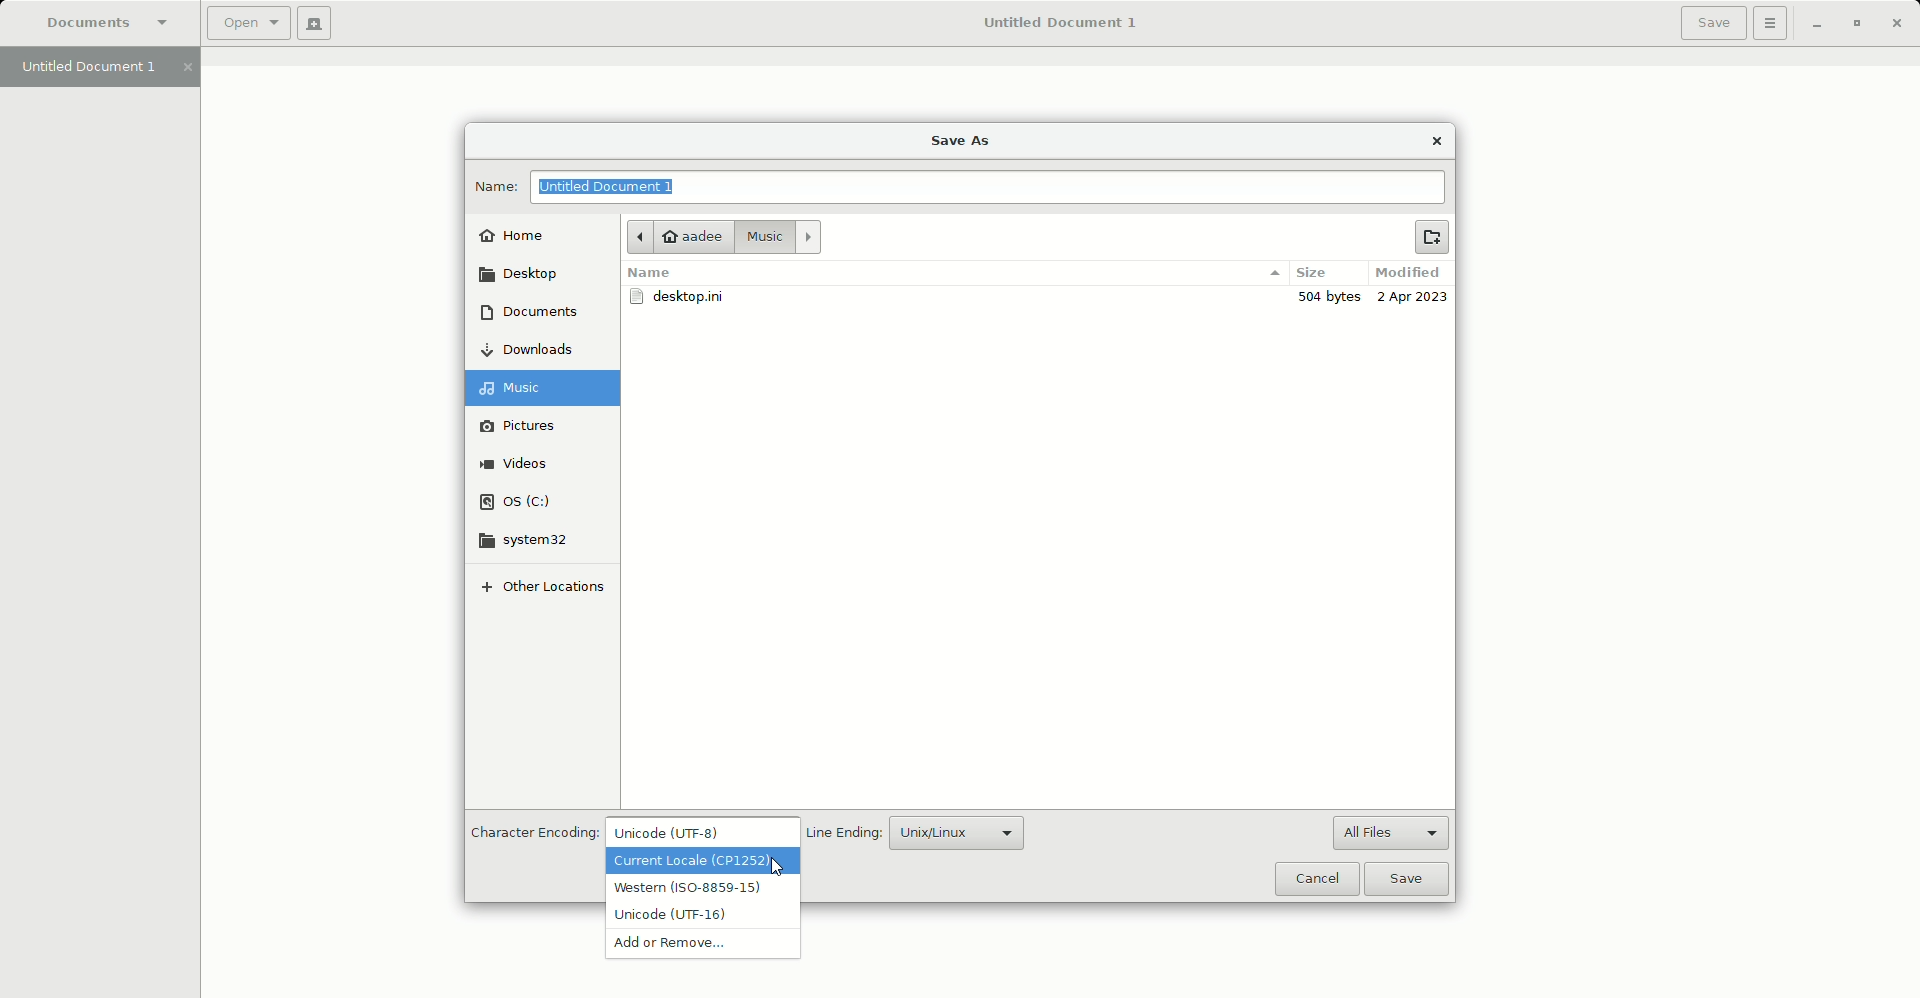 The image size is (1920, 998). Describe the element at coordinates (1816, 24) in the screenshot. I see `Minimize` at that location.